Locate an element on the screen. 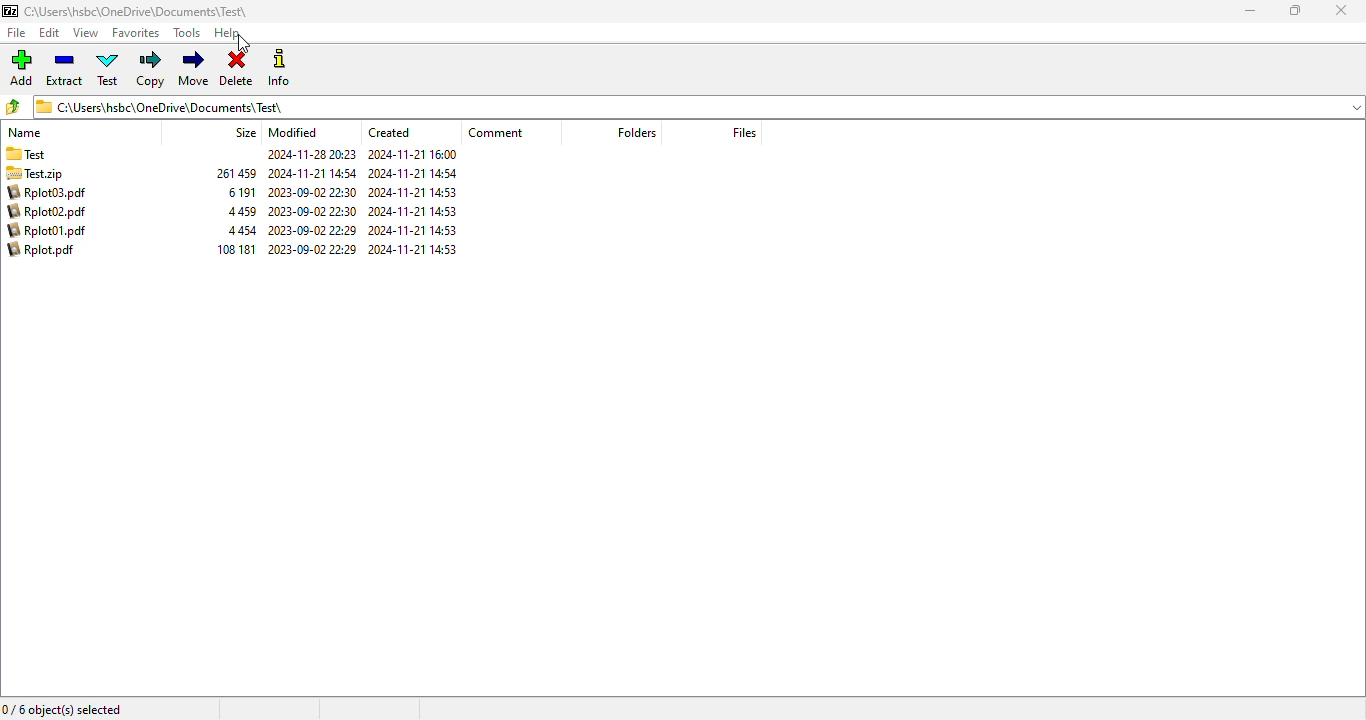  Test  is located at coordinates (56, 155).